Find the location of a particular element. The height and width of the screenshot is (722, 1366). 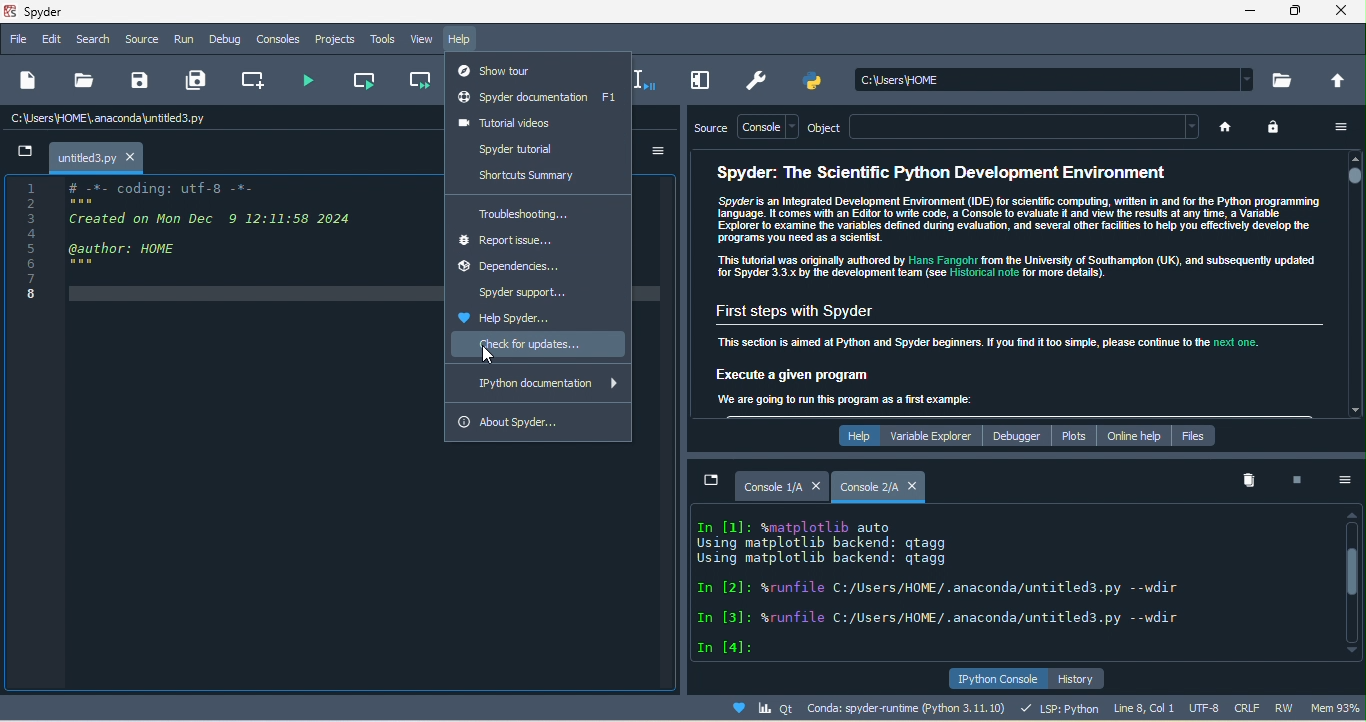

ipython console is located at coordinates (996, 678).